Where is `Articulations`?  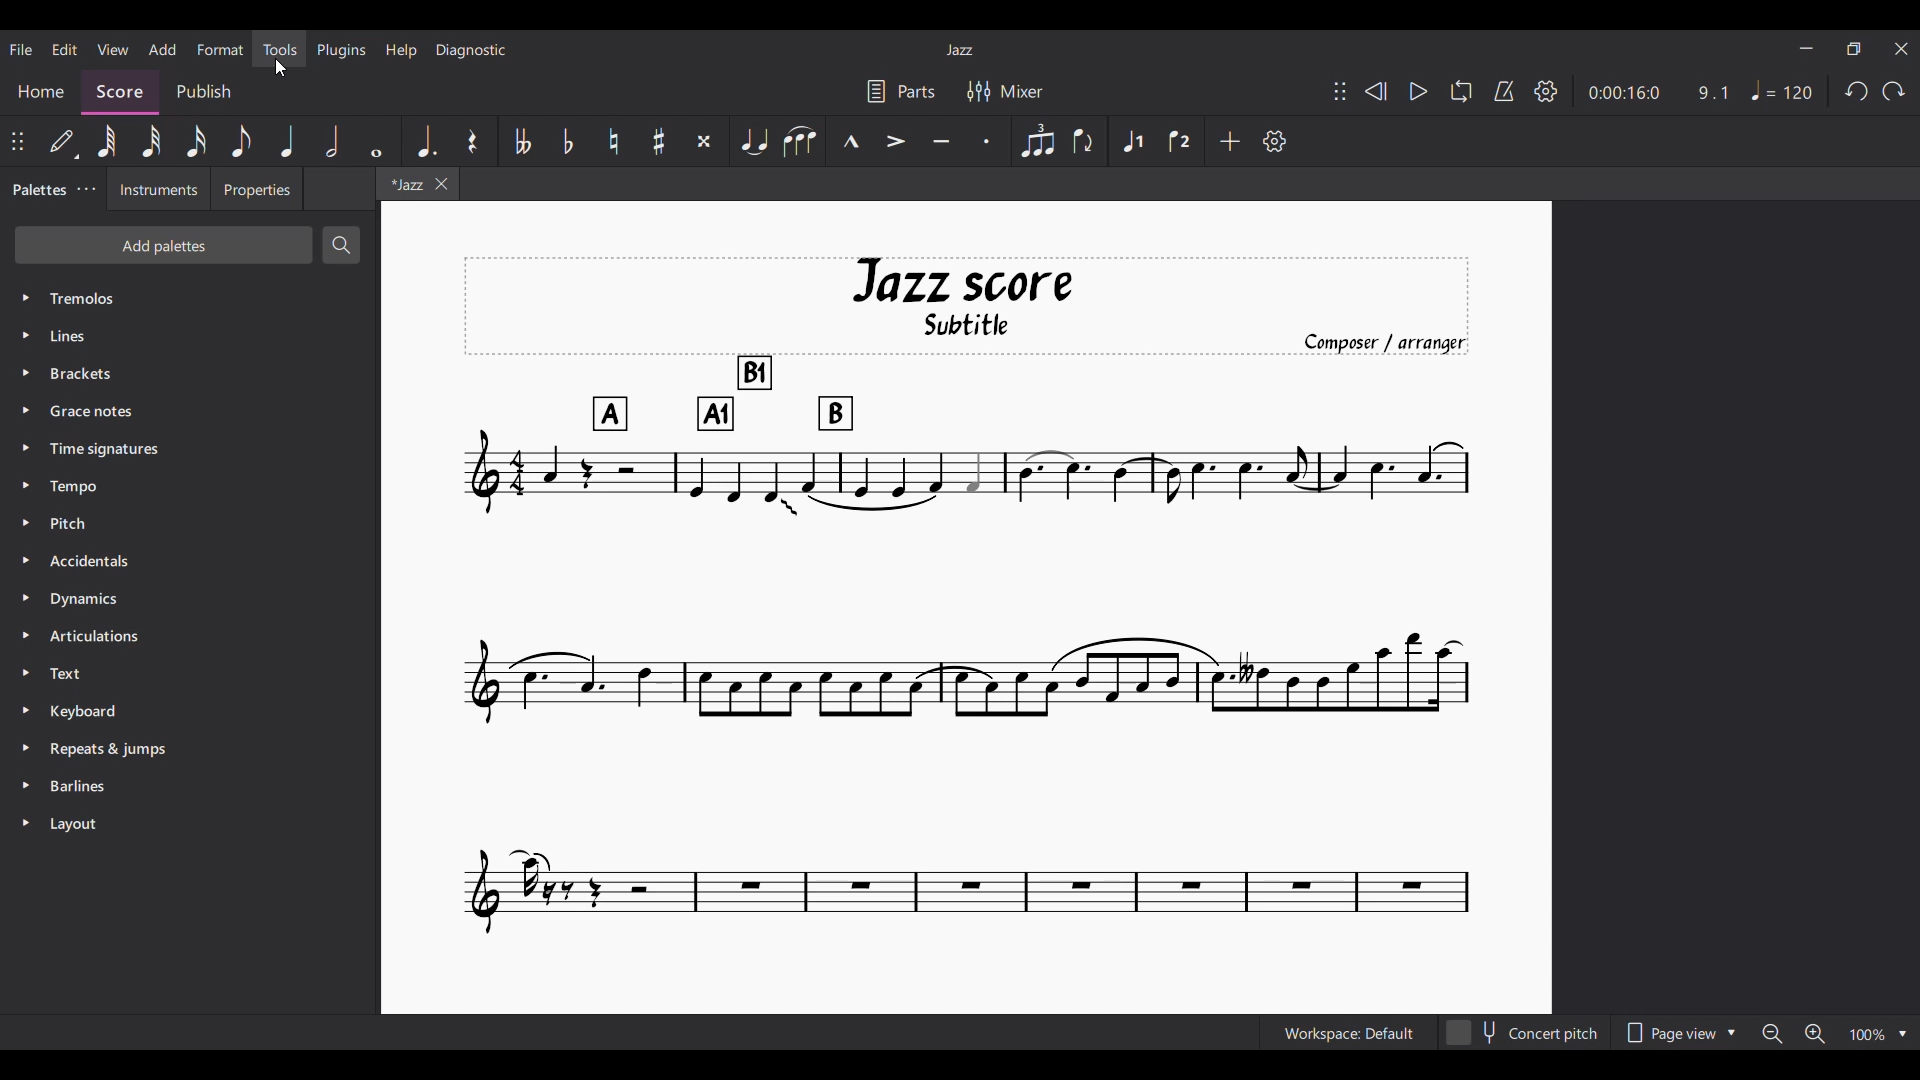 Articulations is located at coordinates (189, 636).